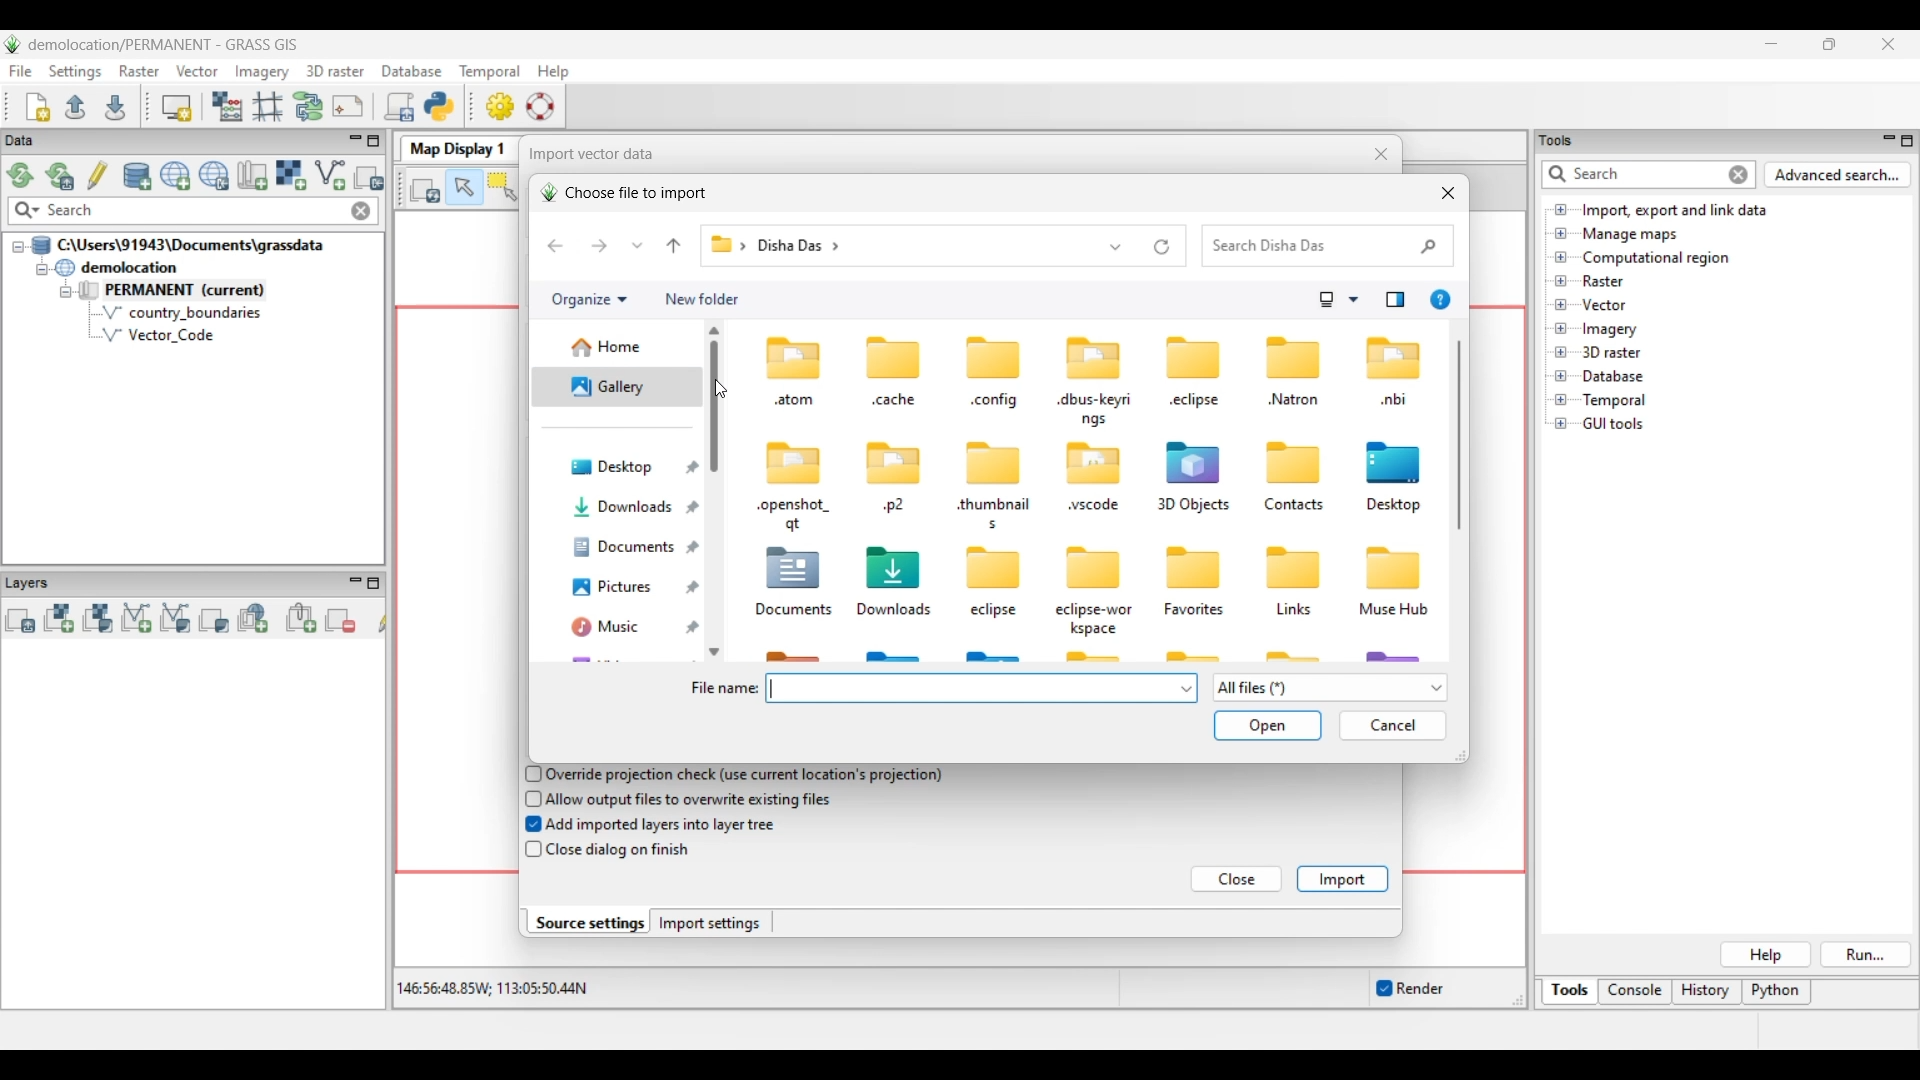 The image size is (1920, 1080). What do you see at coordinates (1294, 506) in the screenshot?
I see `Contacts` at bounding box center [1294, 506].